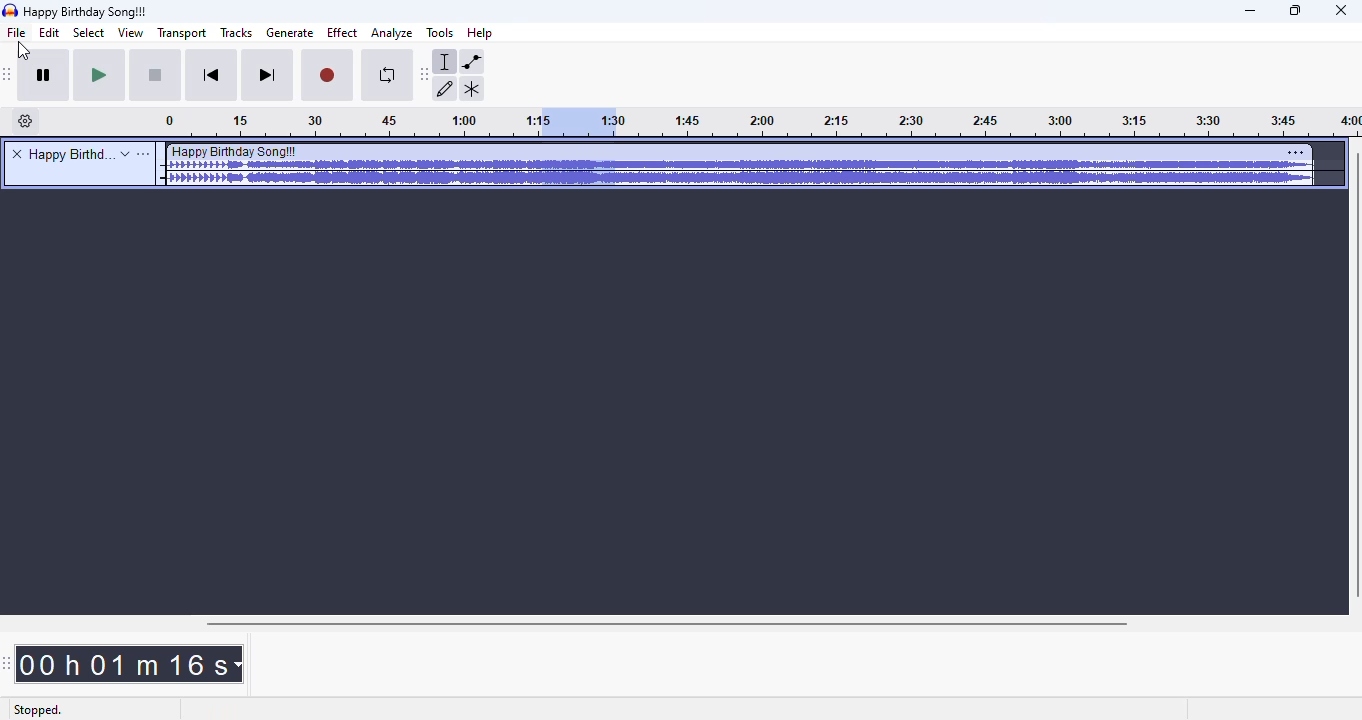  Describe the element at coordinates (69, 154) in the screenshot. I see `title` at that location.